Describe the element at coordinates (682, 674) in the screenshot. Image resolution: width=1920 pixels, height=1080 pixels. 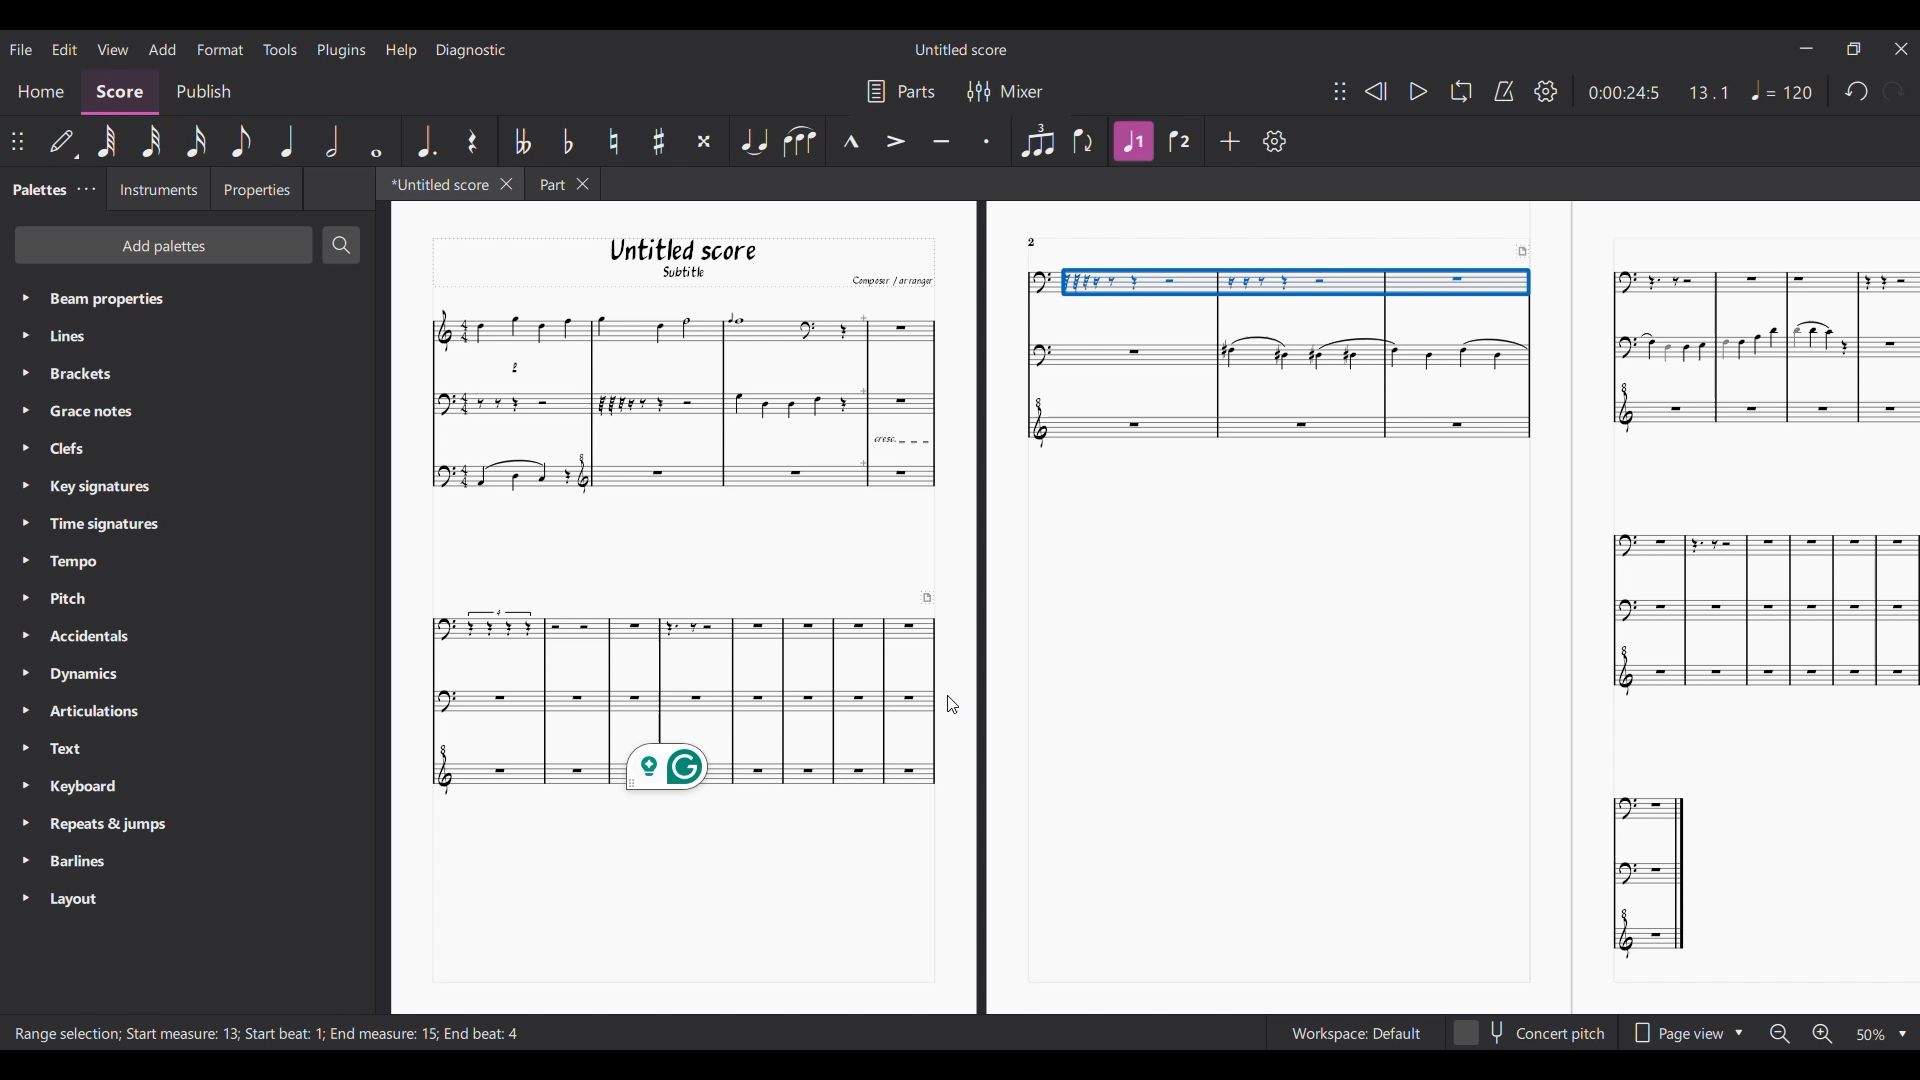
I see `Graph` at that location.